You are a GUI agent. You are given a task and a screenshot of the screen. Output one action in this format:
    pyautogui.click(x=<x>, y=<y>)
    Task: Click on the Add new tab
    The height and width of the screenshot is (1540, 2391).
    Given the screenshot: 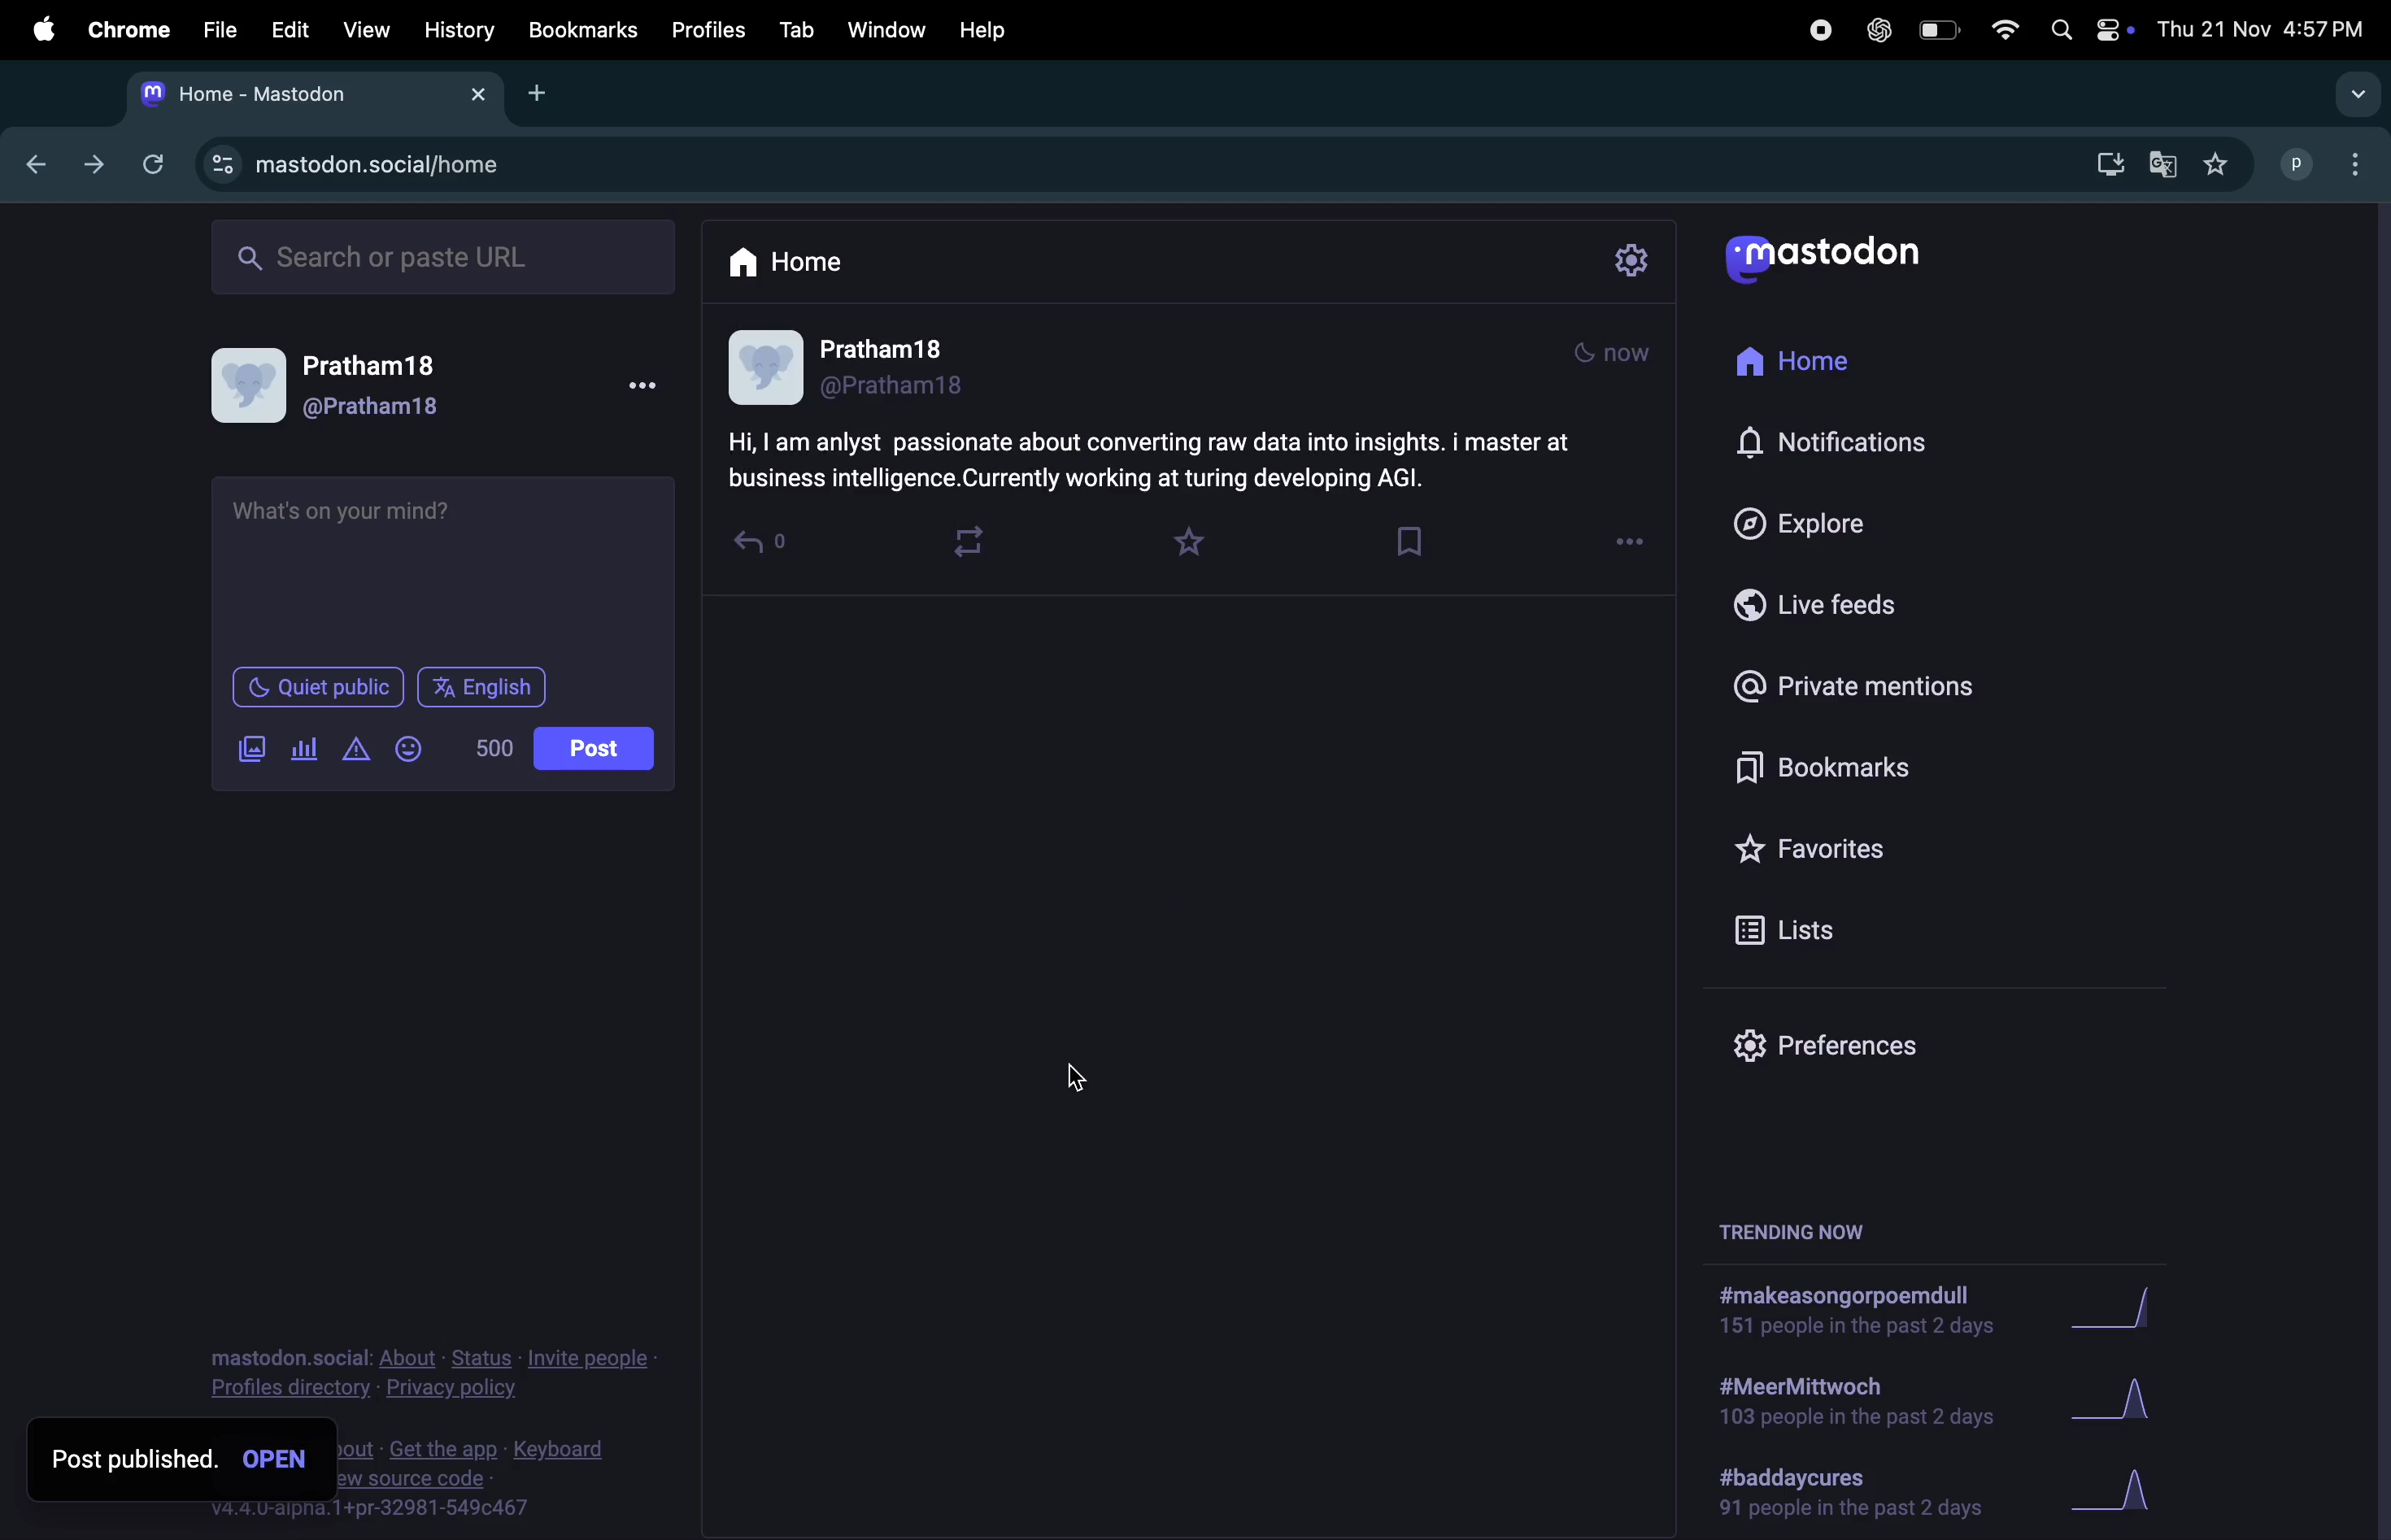 What is the action you would take?
    pyautogui.click(x=539, y=92)
    